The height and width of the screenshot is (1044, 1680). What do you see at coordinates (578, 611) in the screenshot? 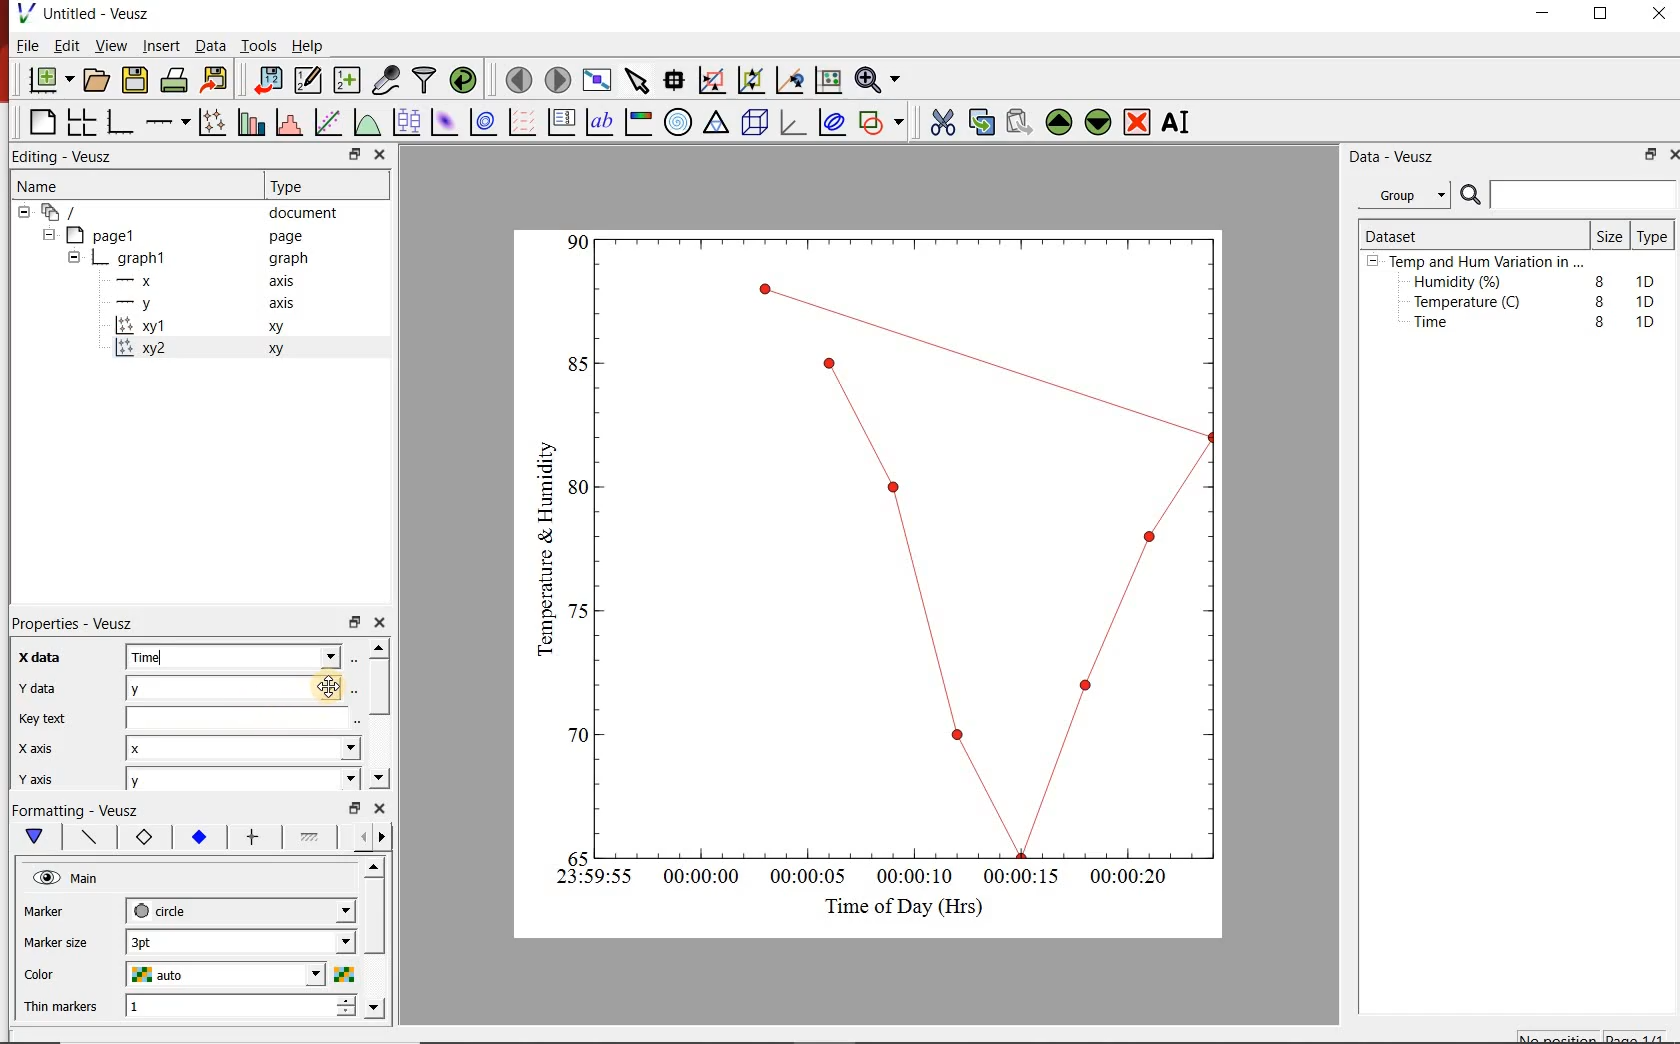
I see `0.4` at bounding box center [578, 611].